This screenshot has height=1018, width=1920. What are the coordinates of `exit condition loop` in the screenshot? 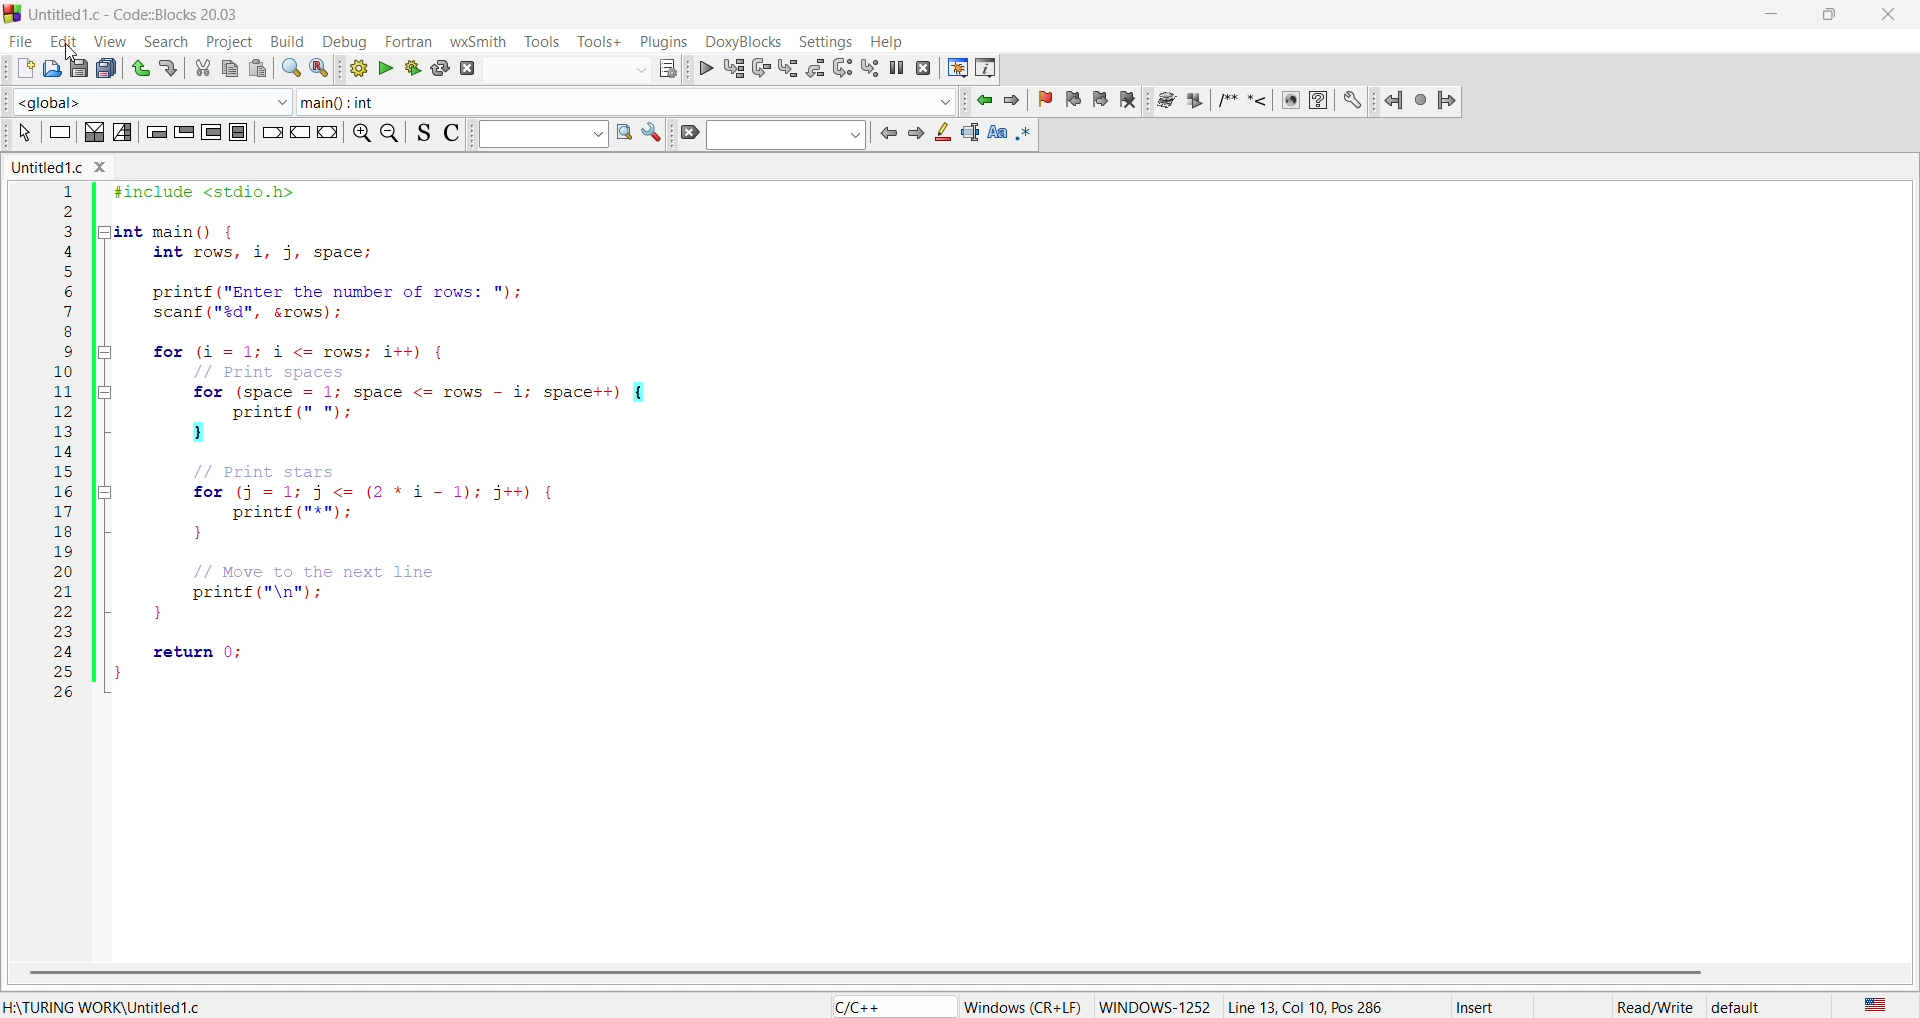 It's located at (184, 132).